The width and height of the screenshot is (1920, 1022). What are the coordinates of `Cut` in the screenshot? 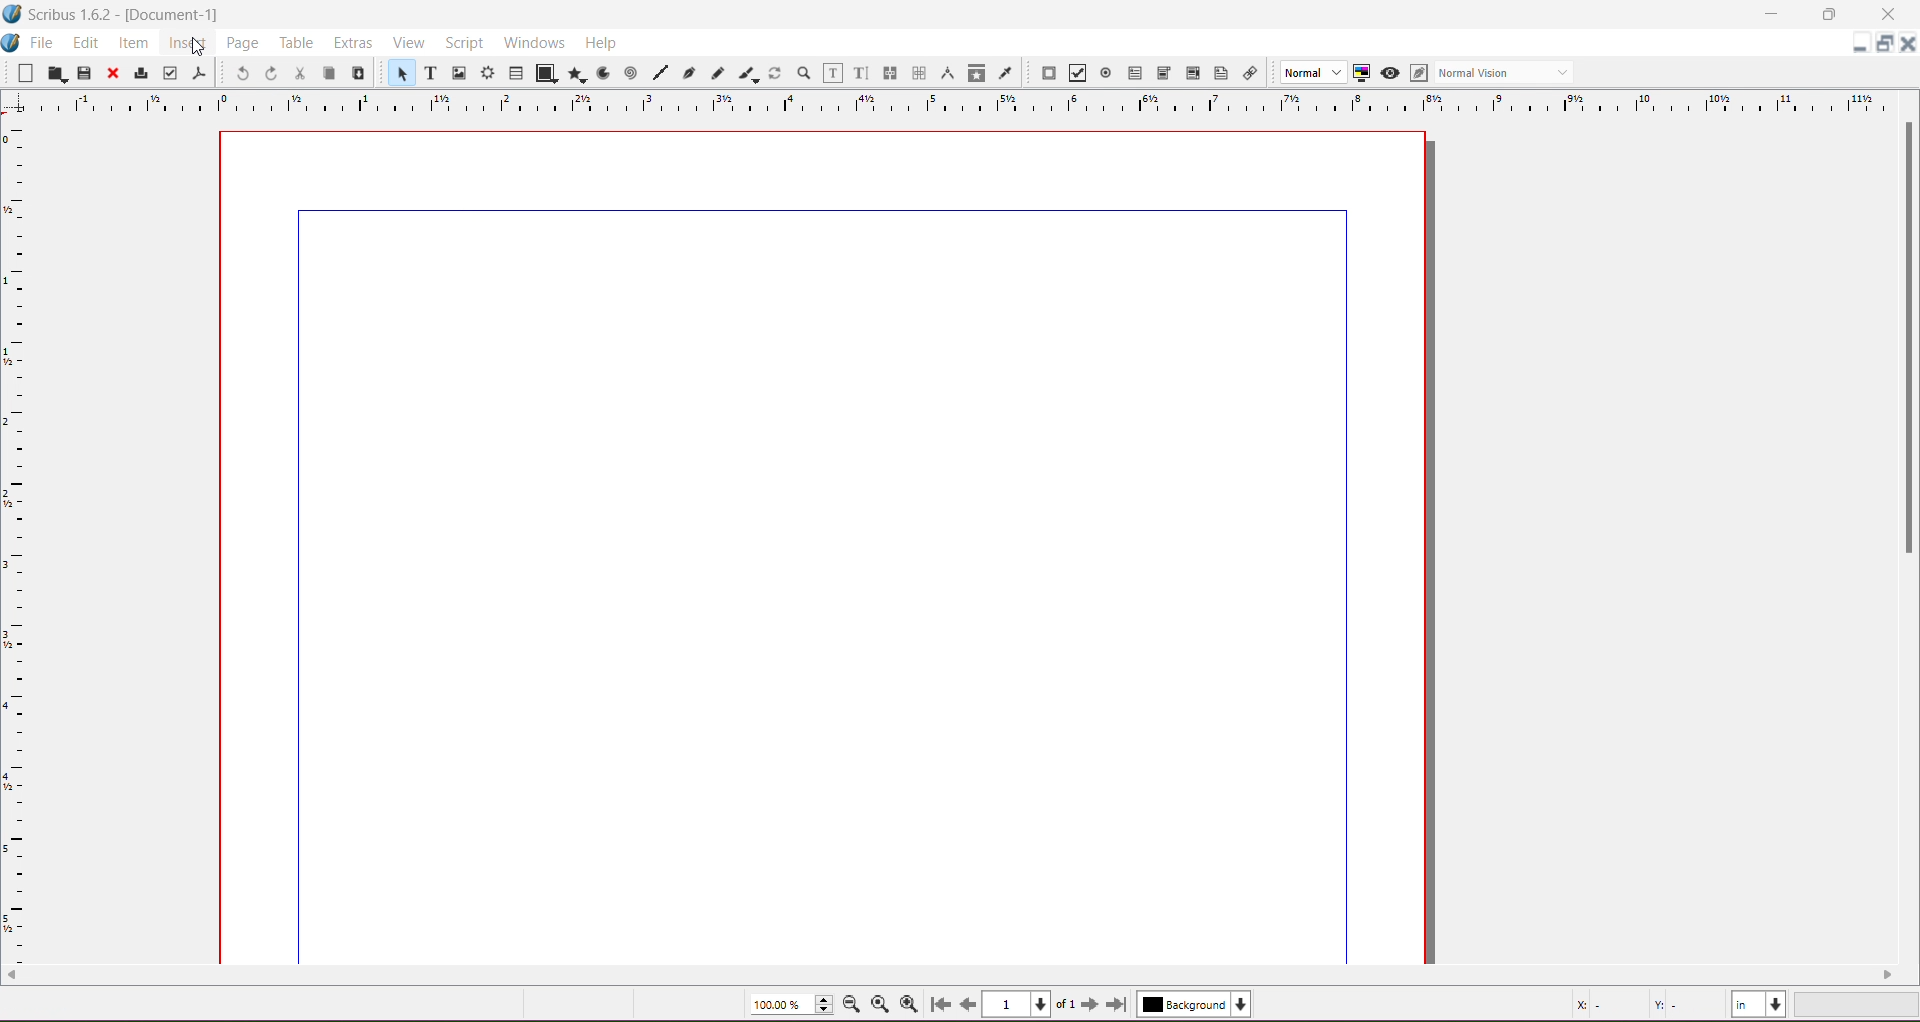 It's located at (300, 74).